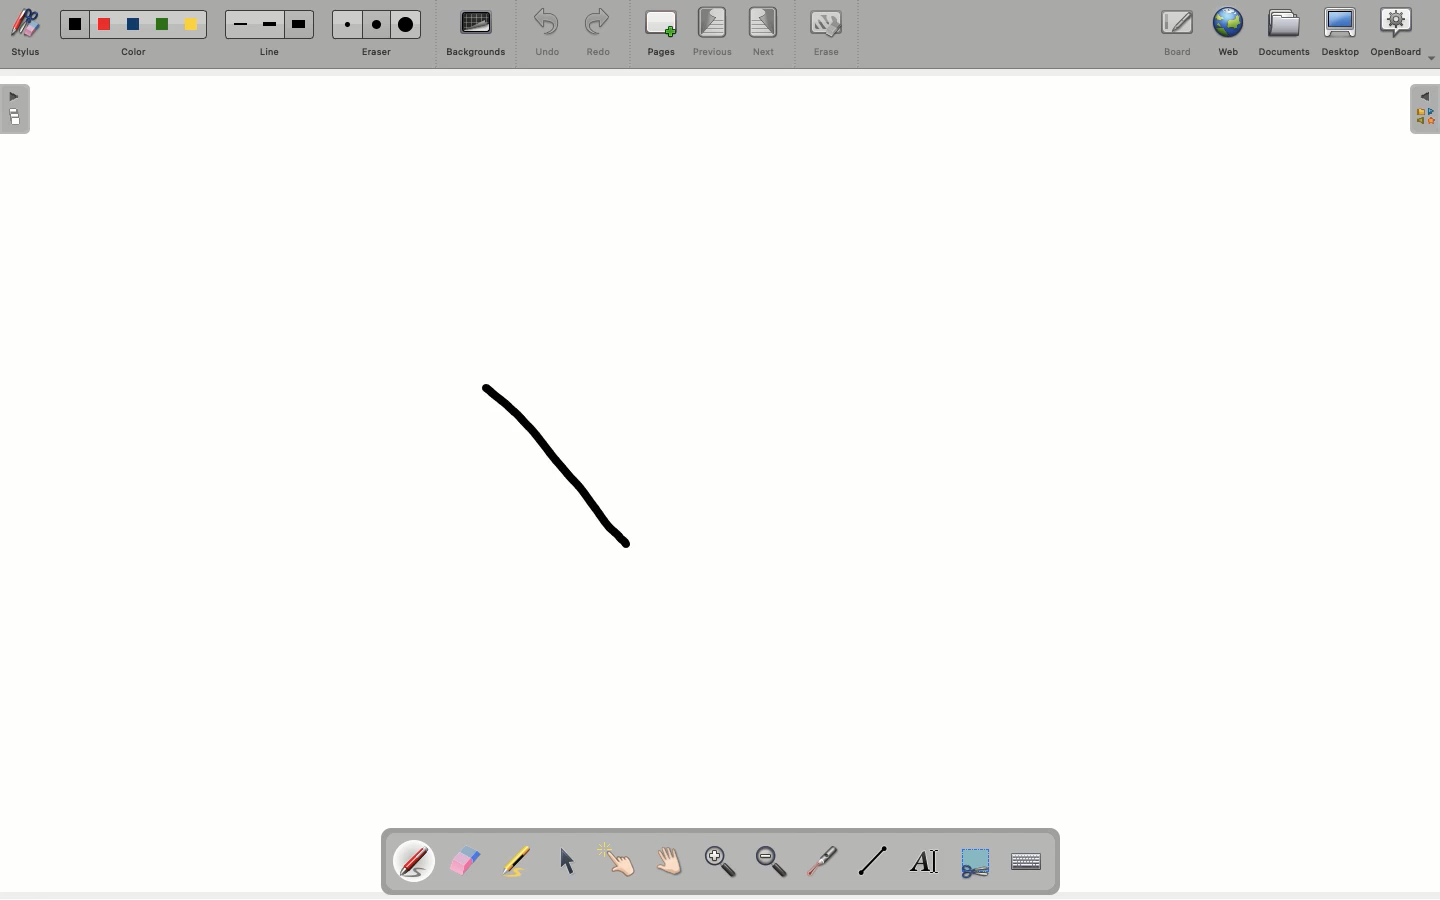 This screenshot has height=900, width=1440. What do you see at coordinates (926, 861) in the screenshot?
I see `Text` at bounding box center [926, 861].